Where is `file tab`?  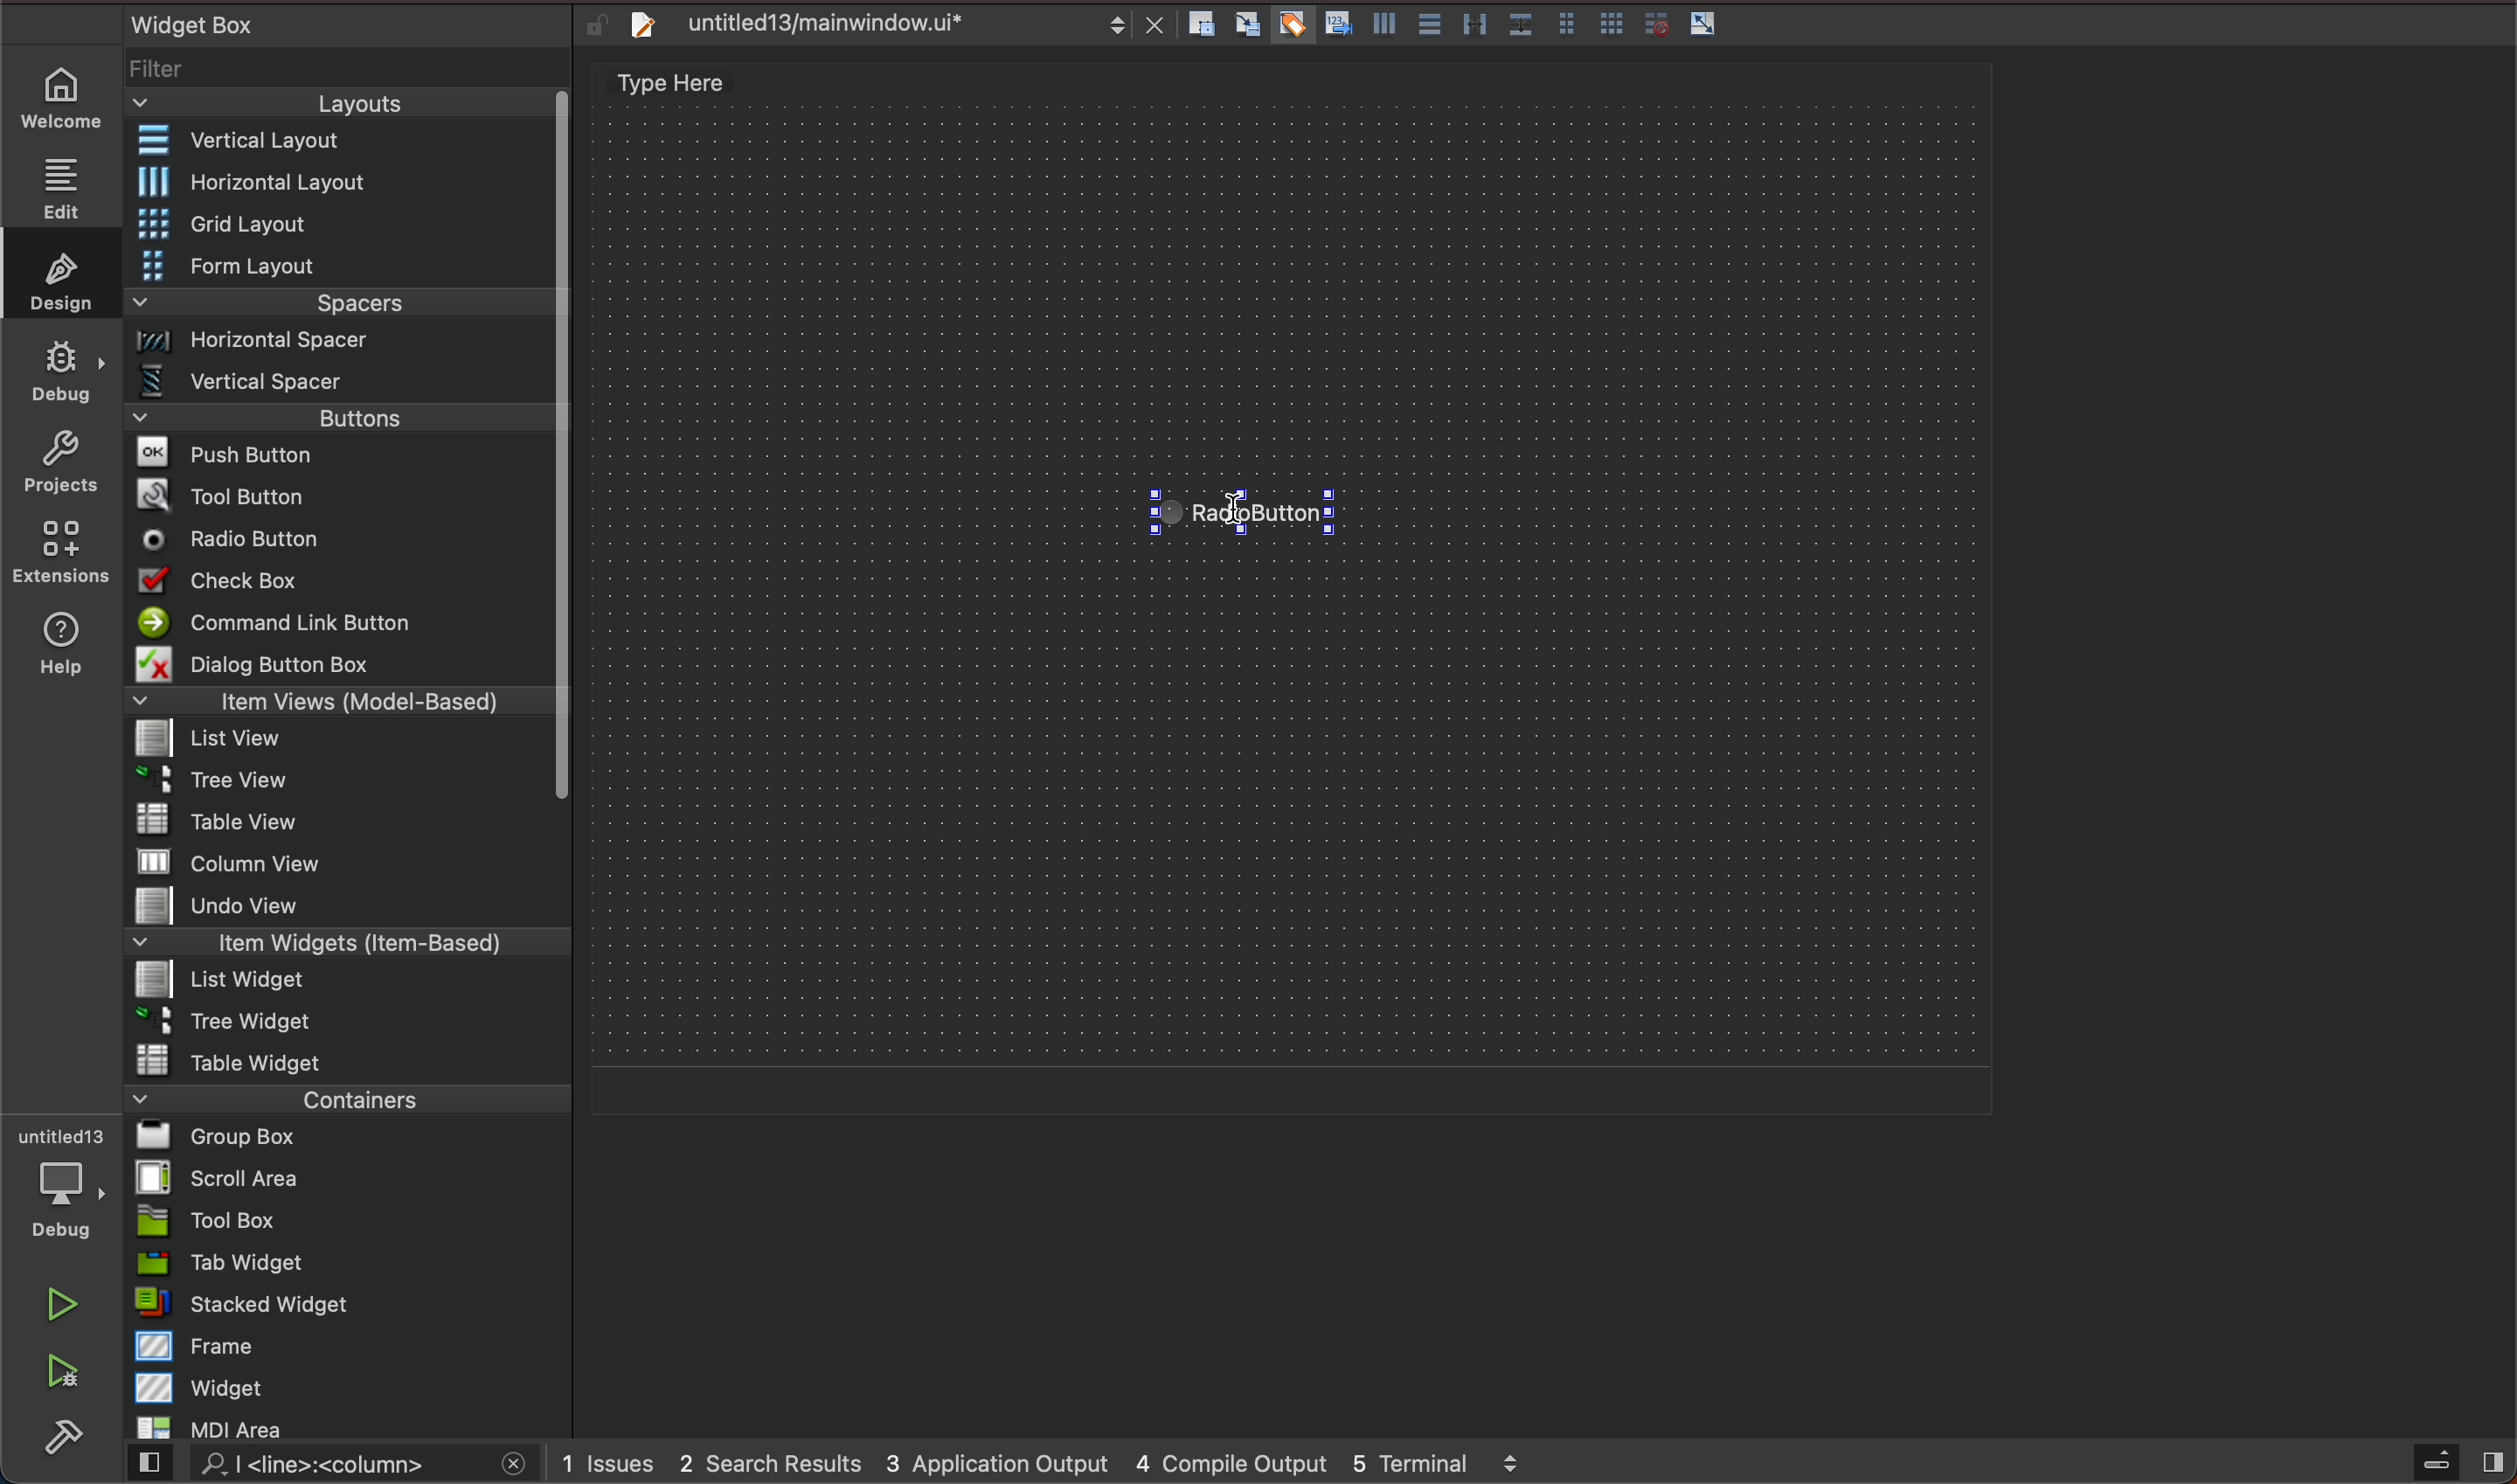
file tab is located at coordinates (890, 25).